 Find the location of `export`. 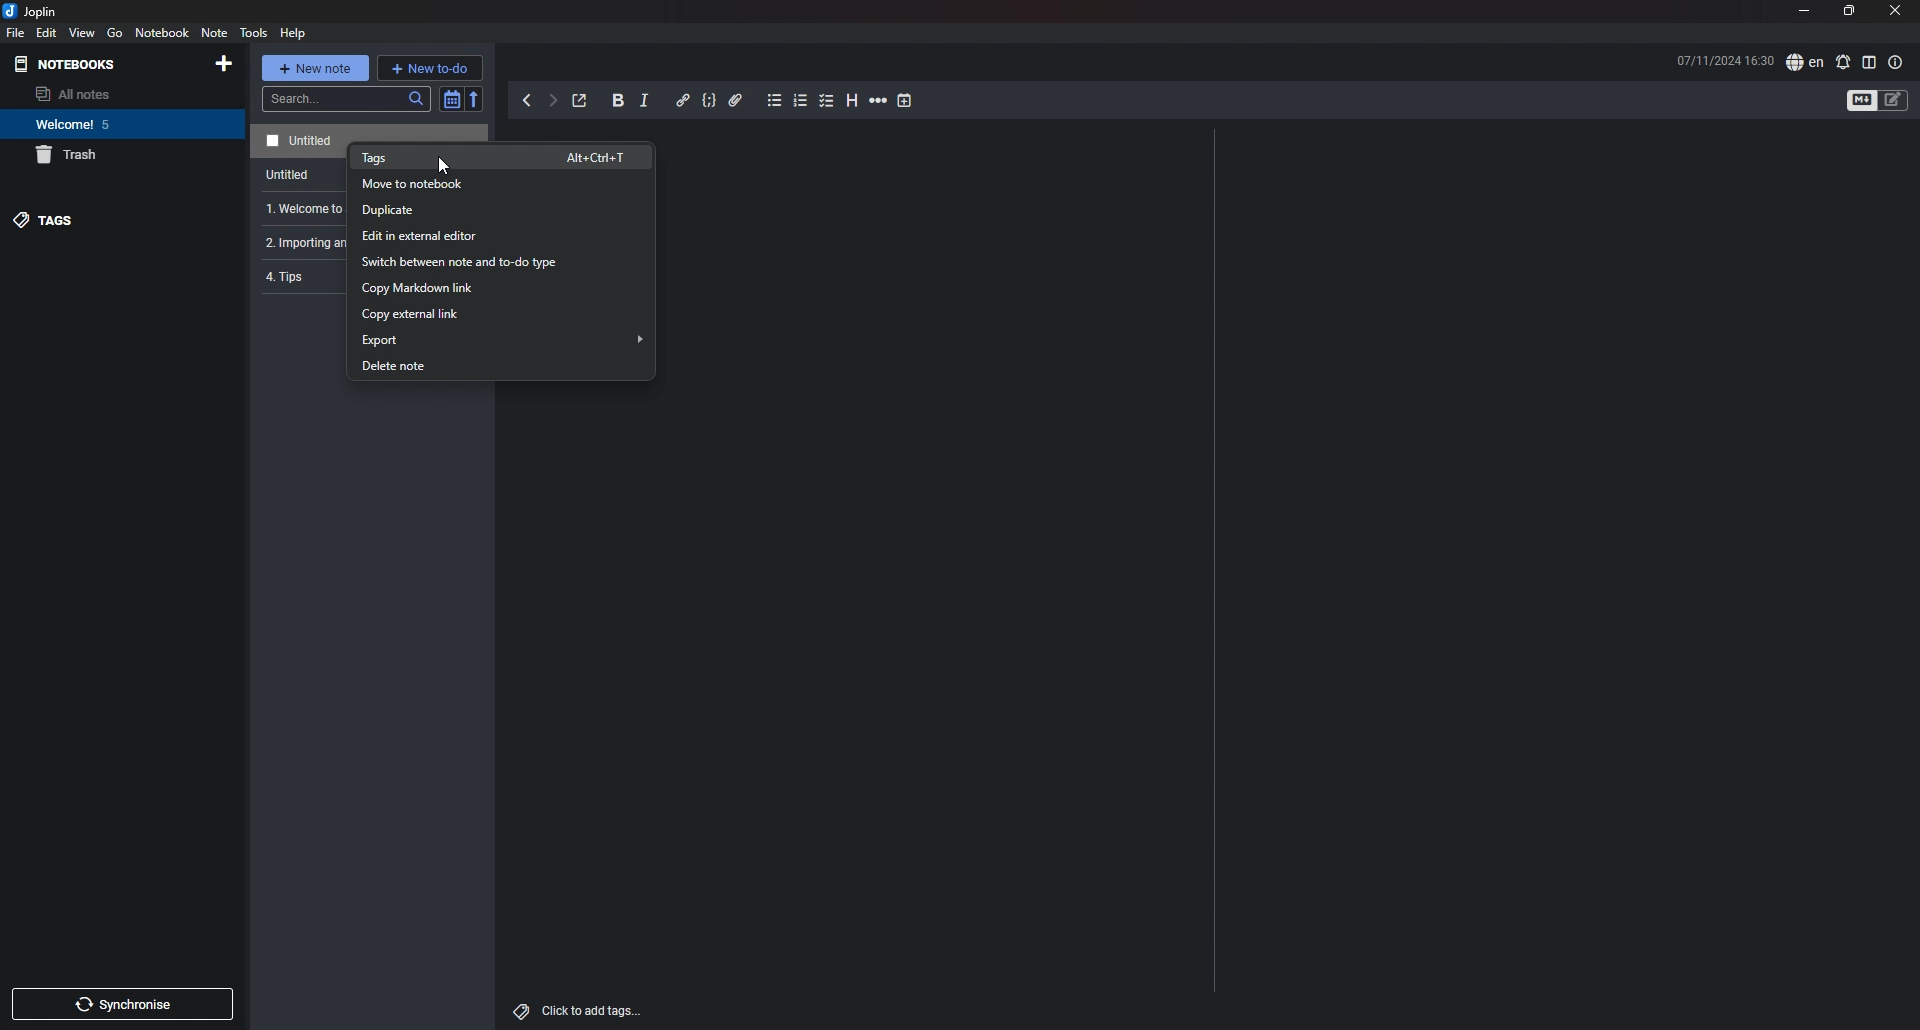

export is located at coordinates (501, 339).